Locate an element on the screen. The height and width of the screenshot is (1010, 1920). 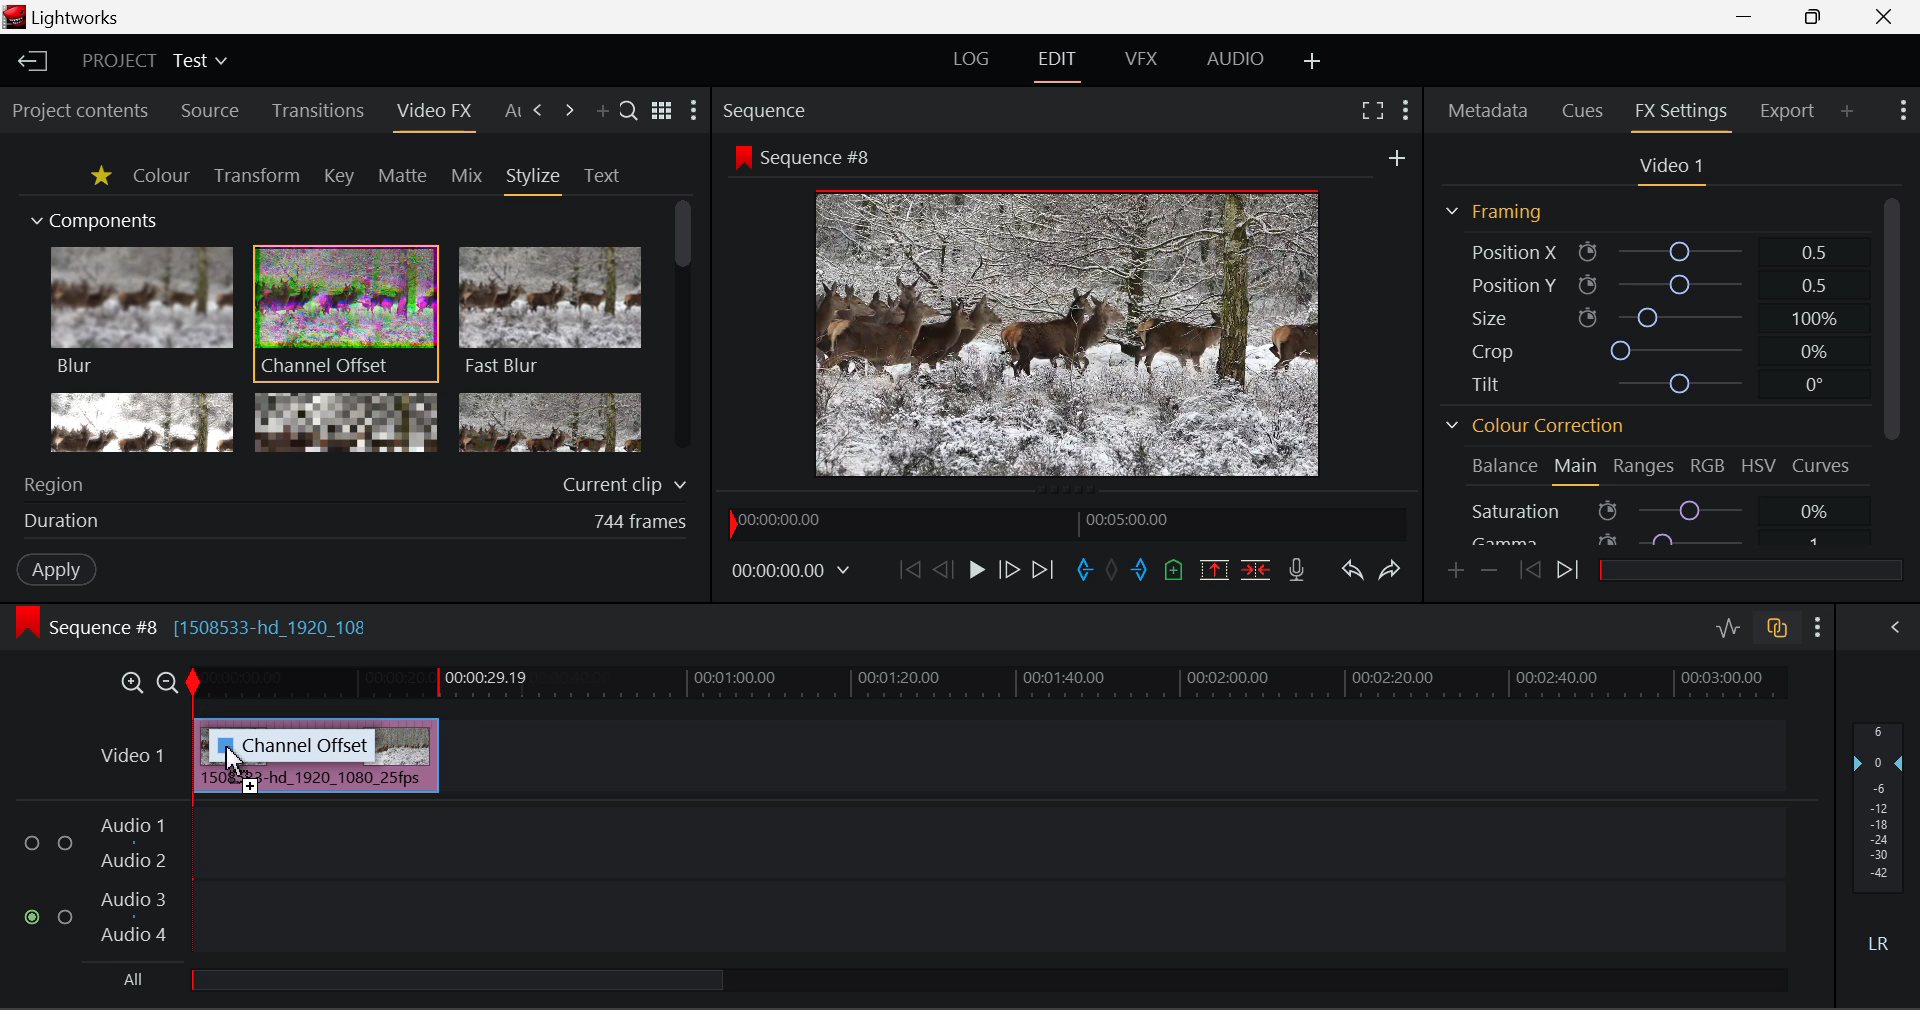
FX Settings is located at coordinates (1682, 113).